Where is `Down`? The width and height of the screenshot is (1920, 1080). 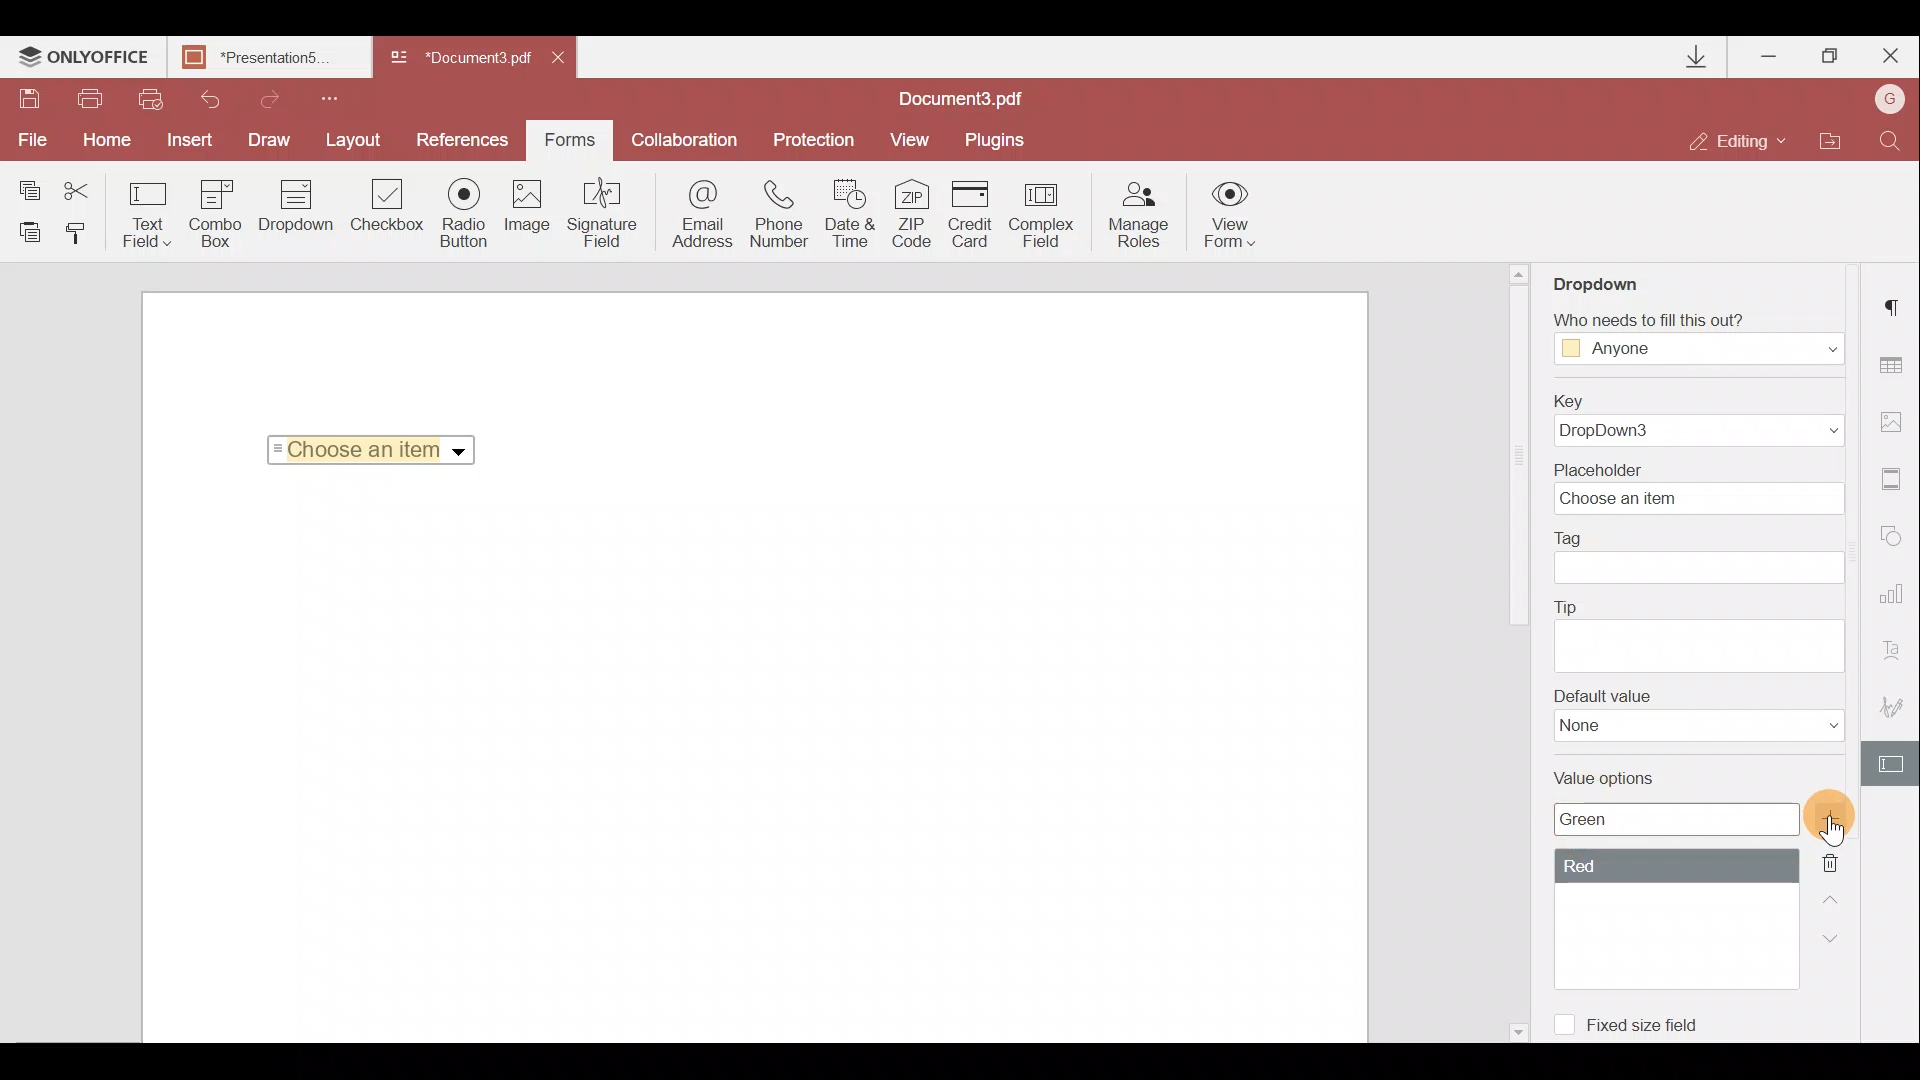
Down is located at coordinates (1826, 938).